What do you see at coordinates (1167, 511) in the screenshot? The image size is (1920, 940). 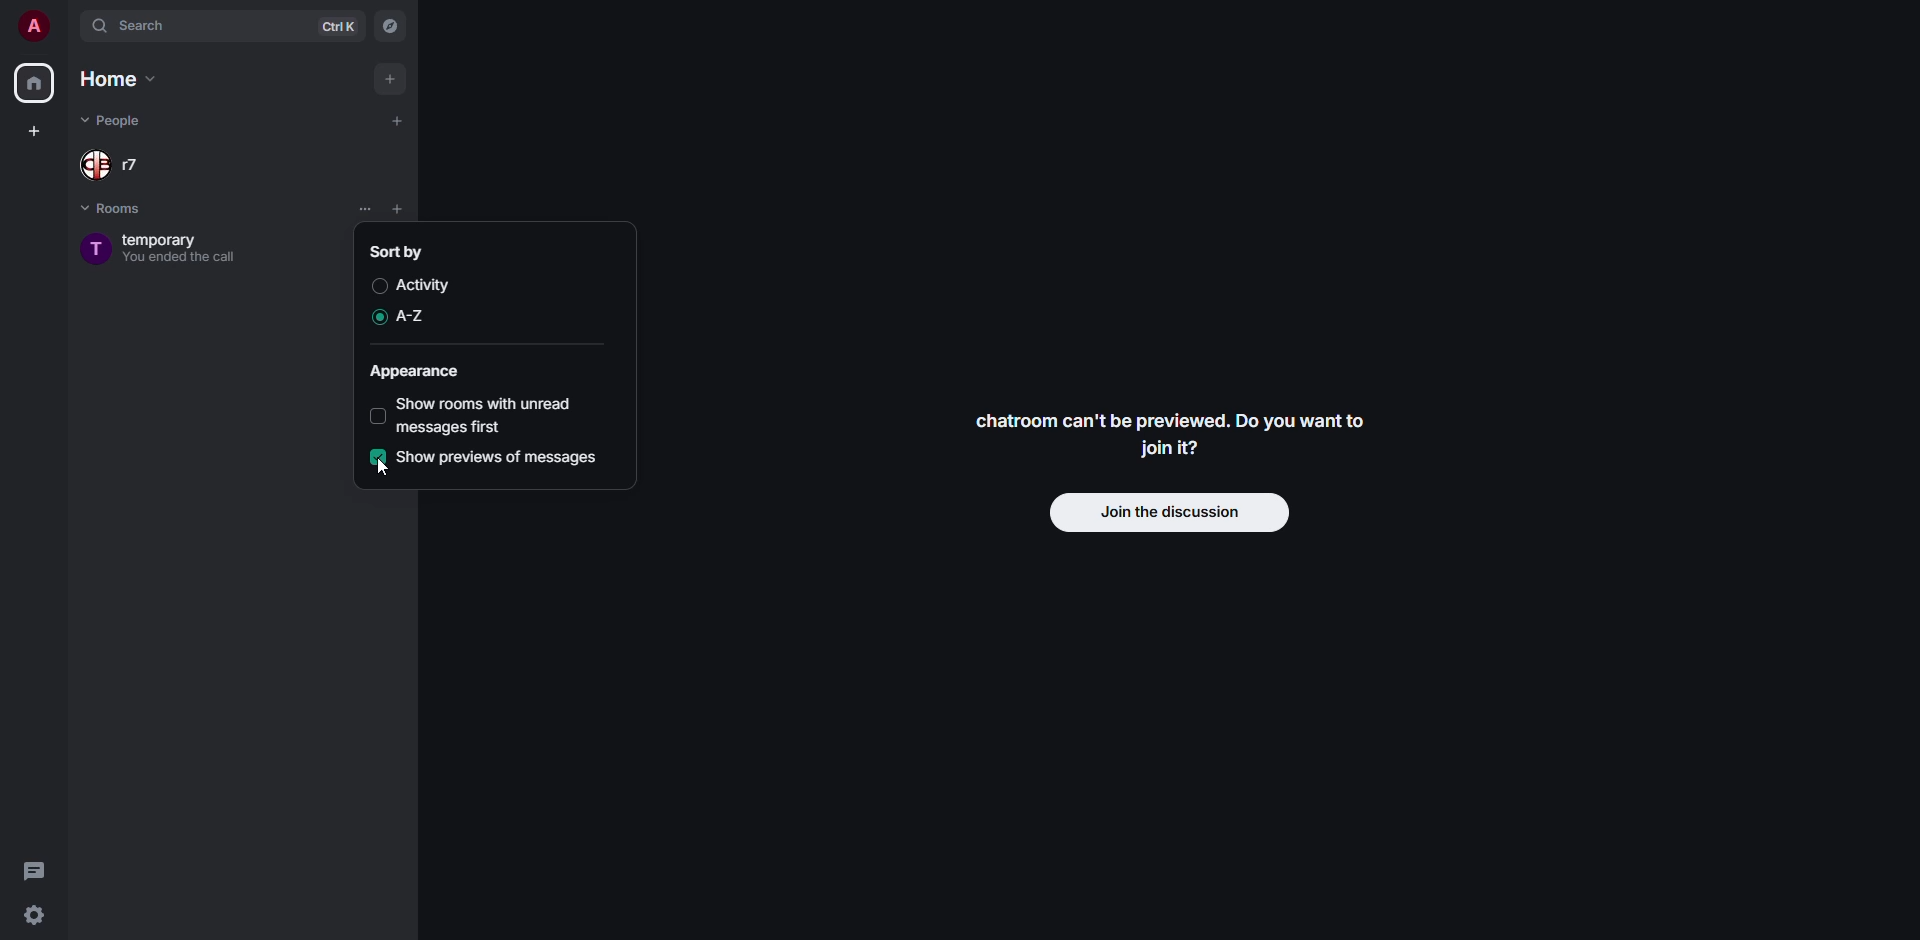 I see `join discussion` at bounding box center [1167, 511].